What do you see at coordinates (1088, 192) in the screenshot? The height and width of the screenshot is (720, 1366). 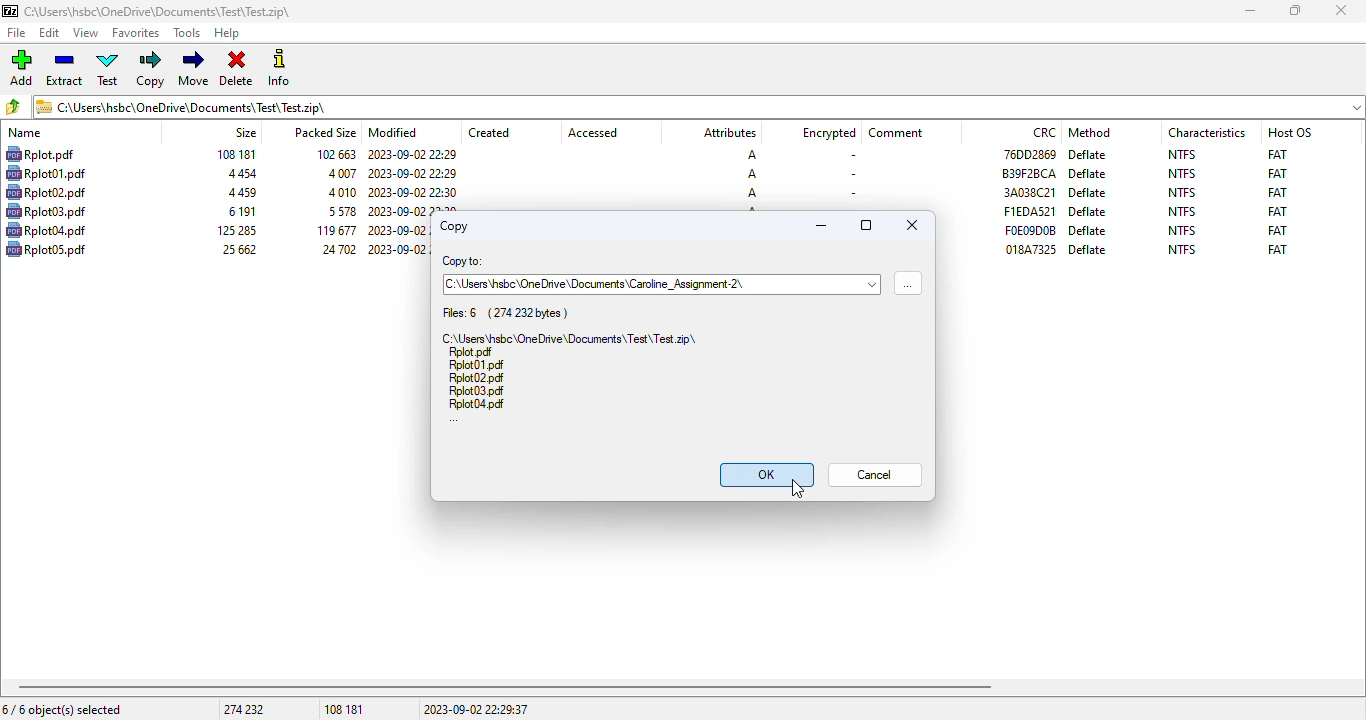 I see `deflate` at bounding box center [1088, 192].